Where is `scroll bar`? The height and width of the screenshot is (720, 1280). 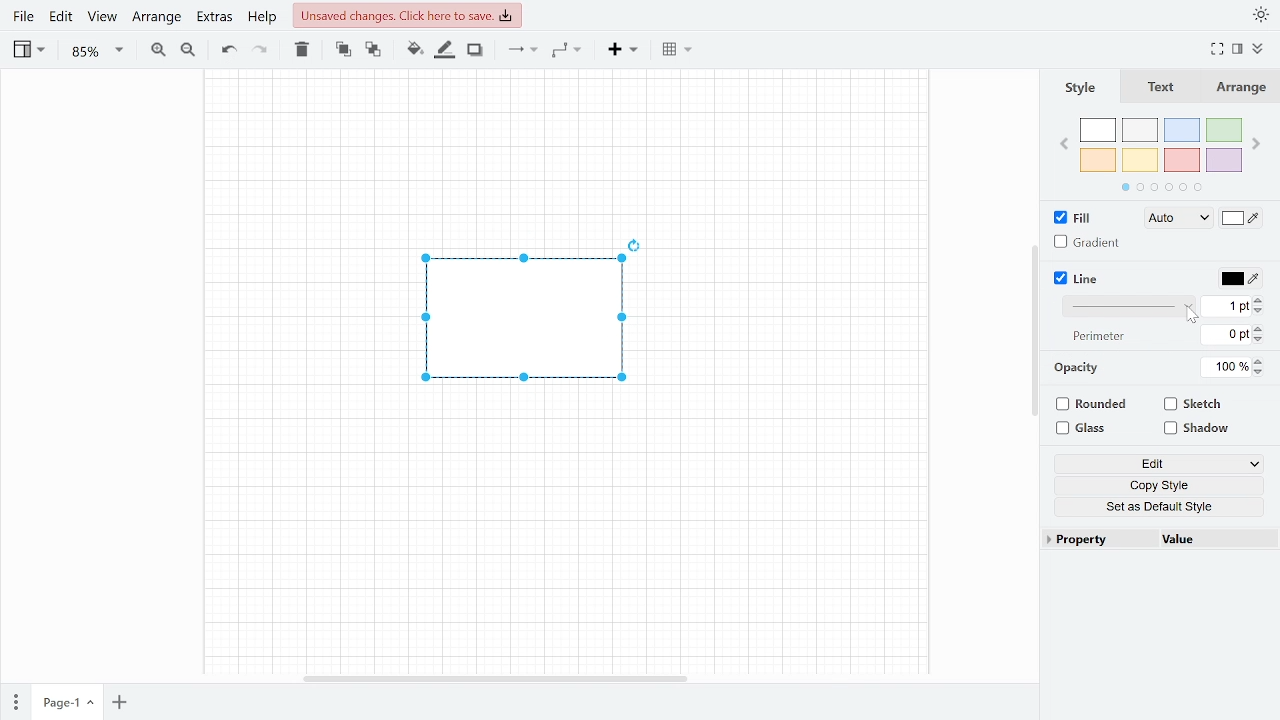
scroll bar is located at coordinates (1033, 325).